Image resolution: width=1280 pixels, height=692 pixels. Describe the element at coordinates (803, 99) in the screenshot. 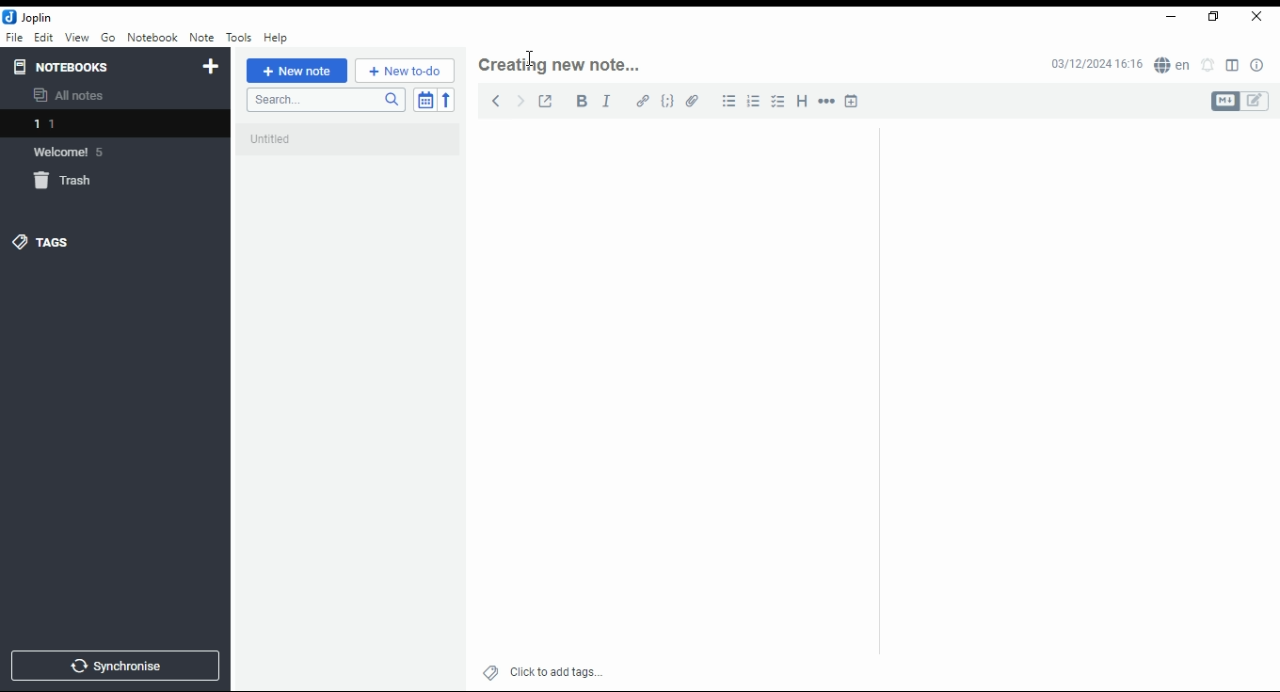

I see `heading` at that location.